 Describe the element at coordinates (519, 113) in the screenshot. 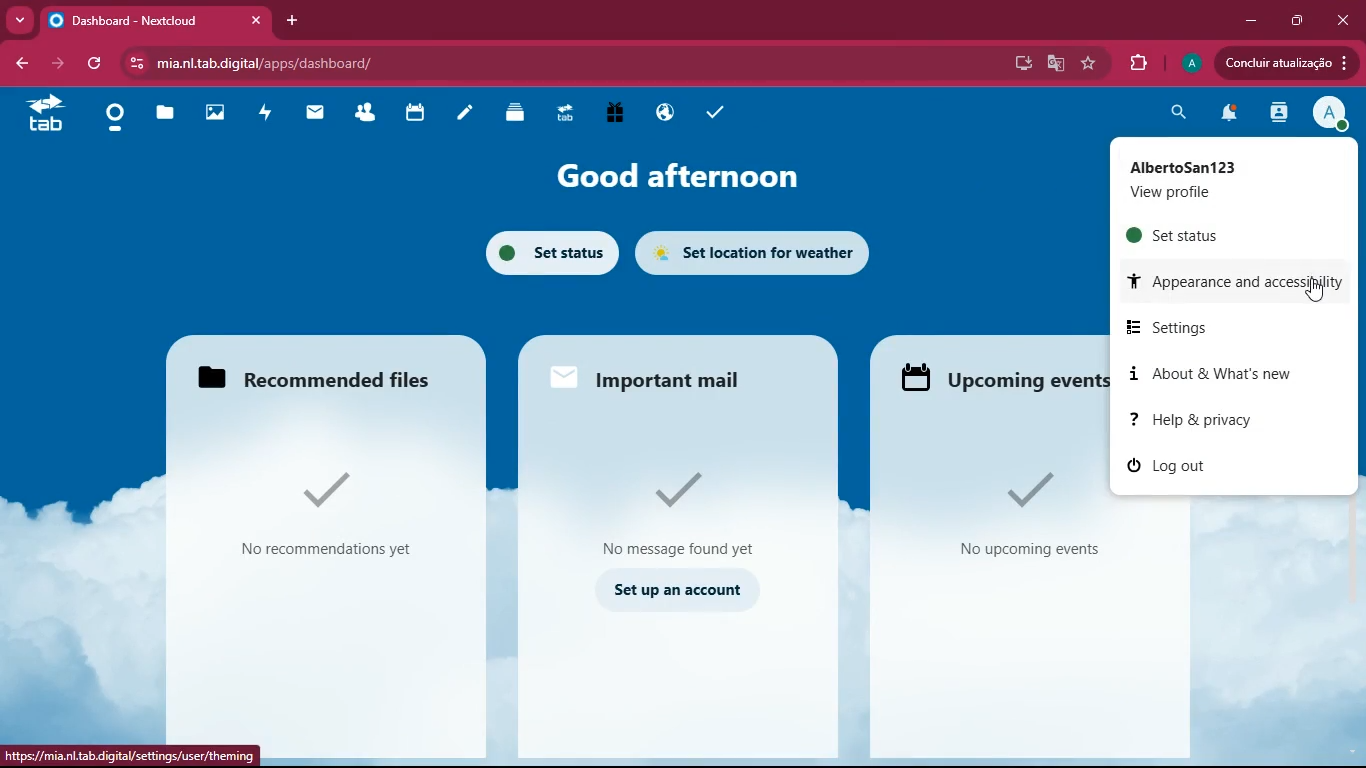

I see `layers` at that location.